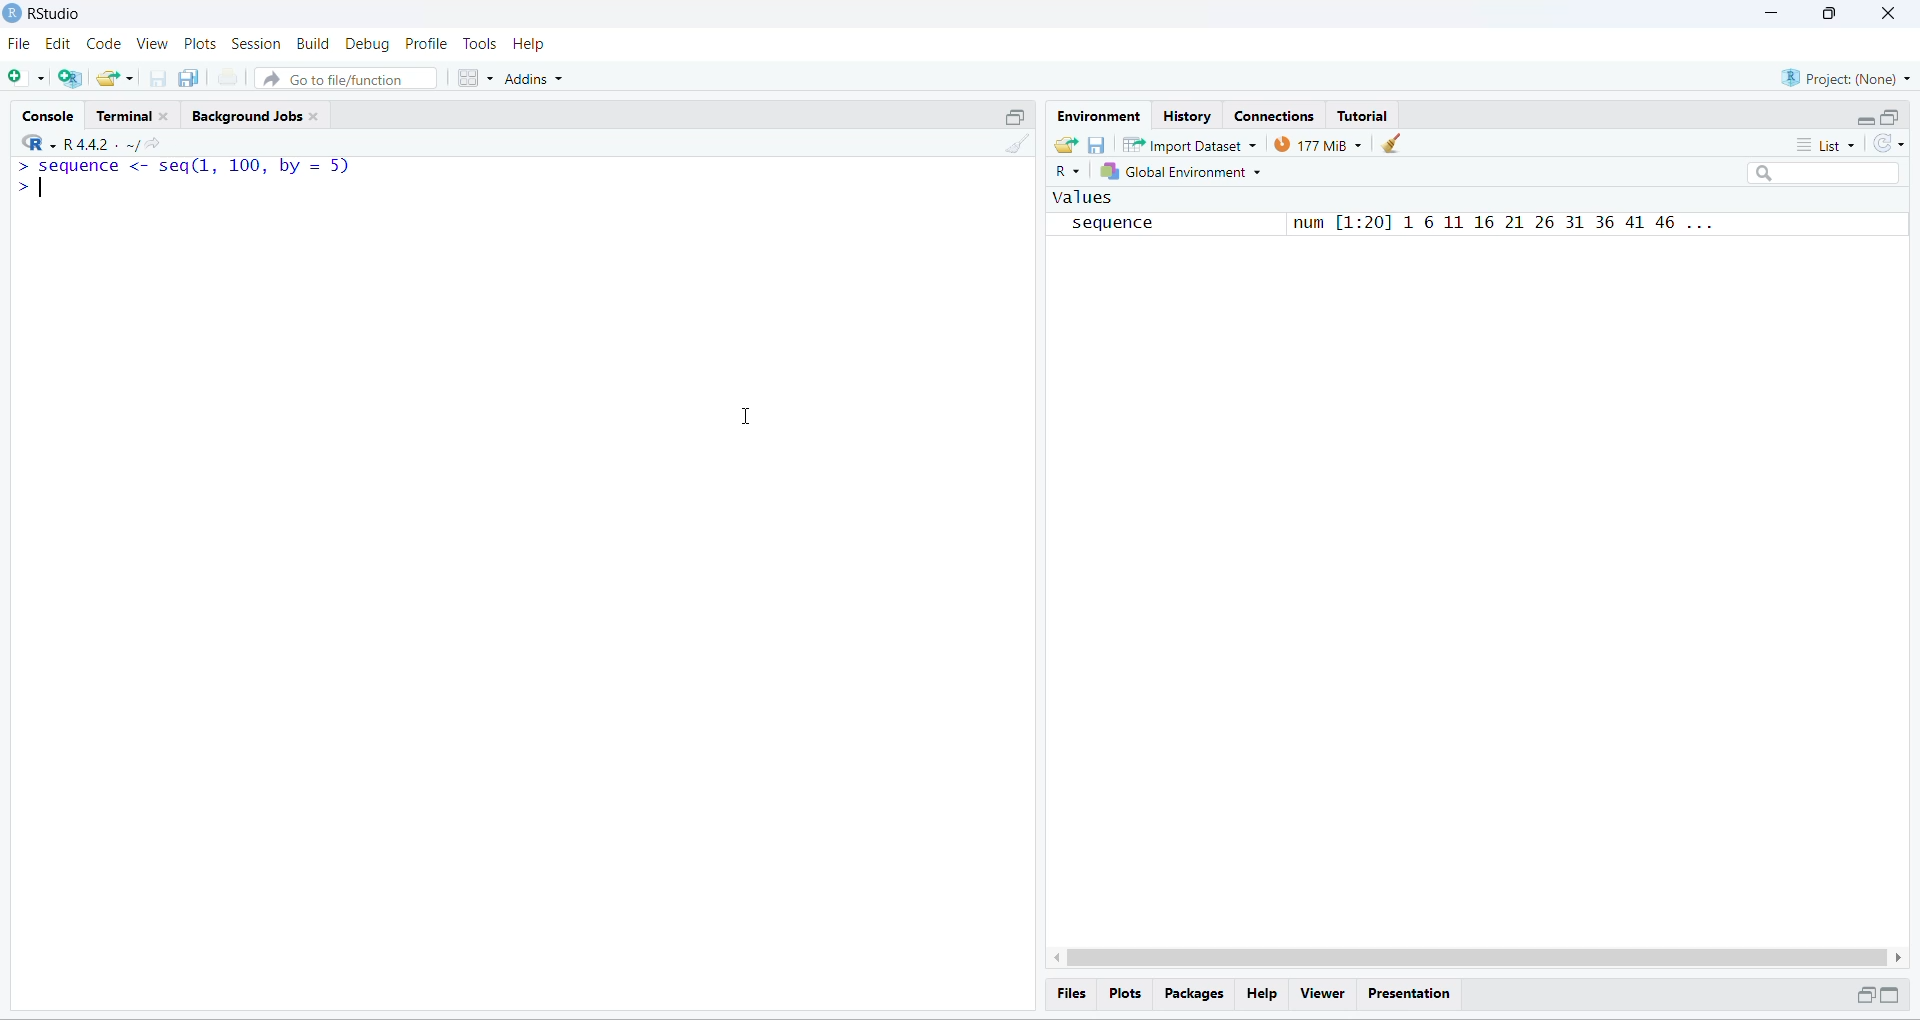 The image size is (1920, 1020). What do you see at coordinates (124, 115) in the screenshot?
I see `terminal` at bounding box center [124, 115].